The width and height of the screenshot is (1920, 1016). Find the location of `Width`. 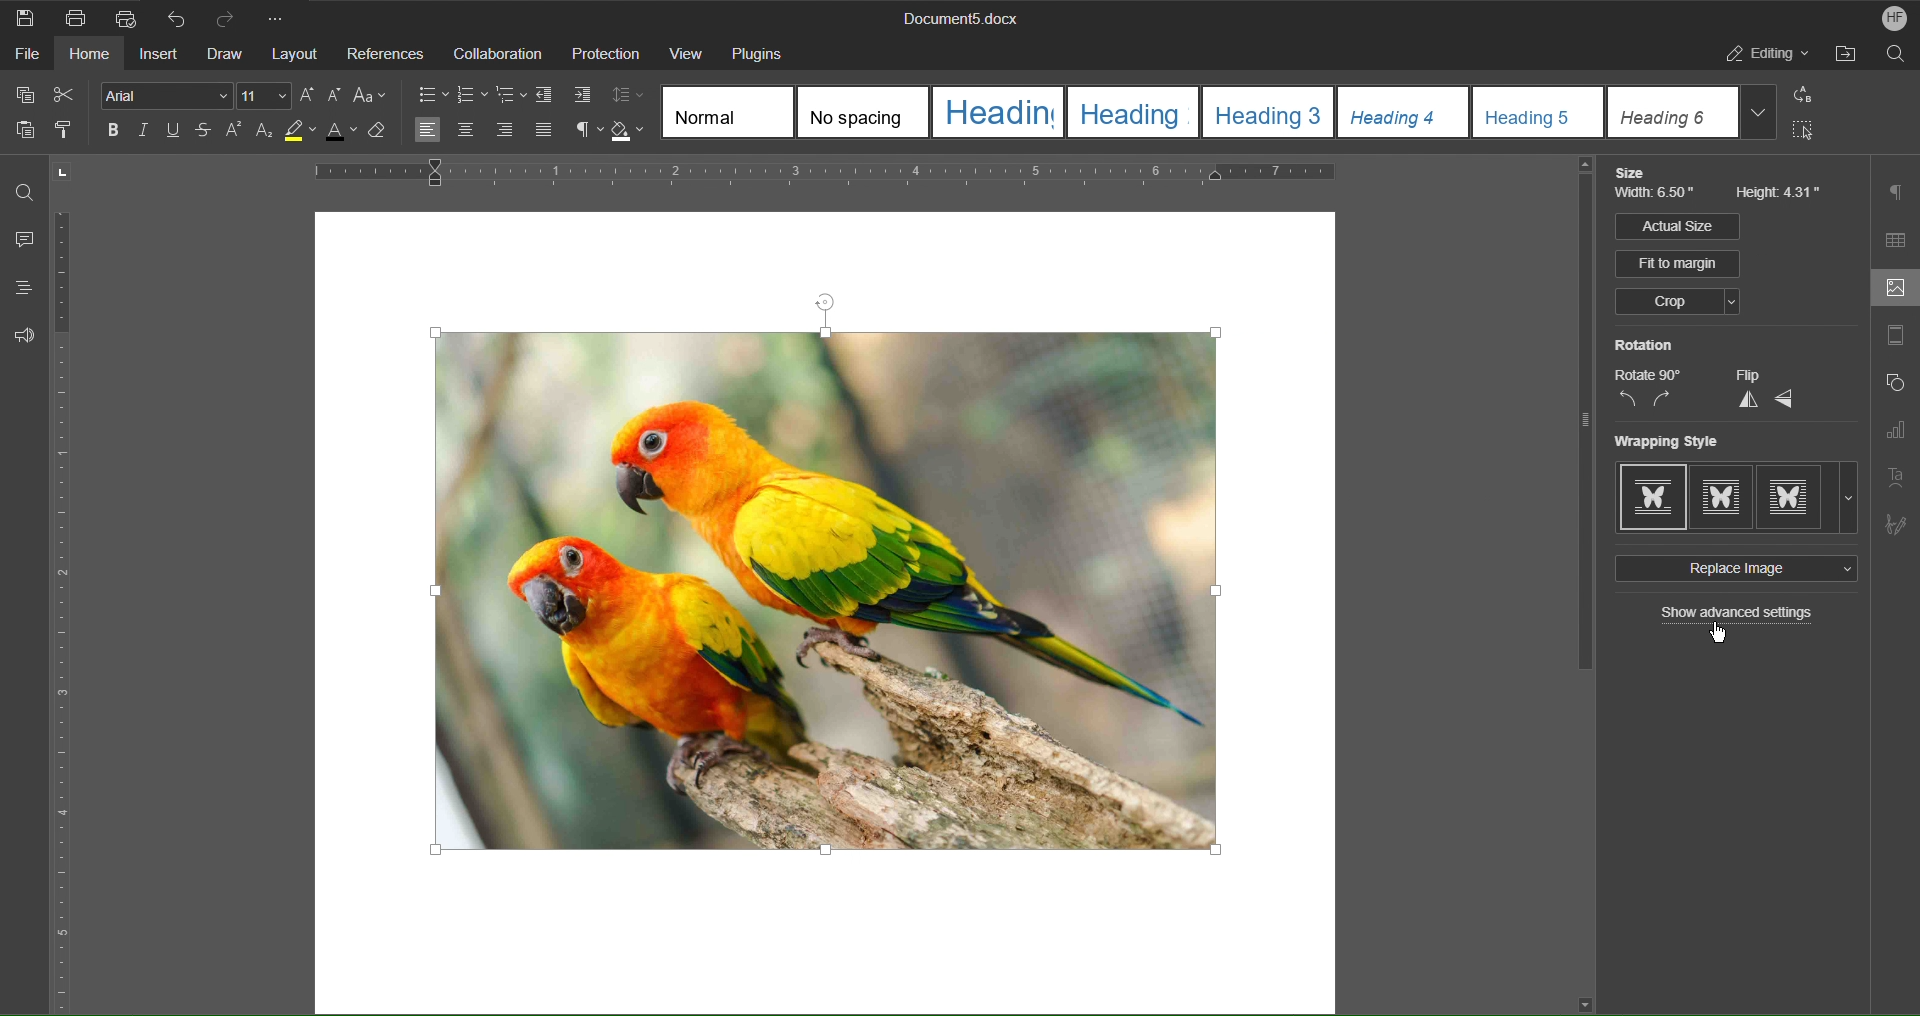

Width is located at coordinates (1658, 196).